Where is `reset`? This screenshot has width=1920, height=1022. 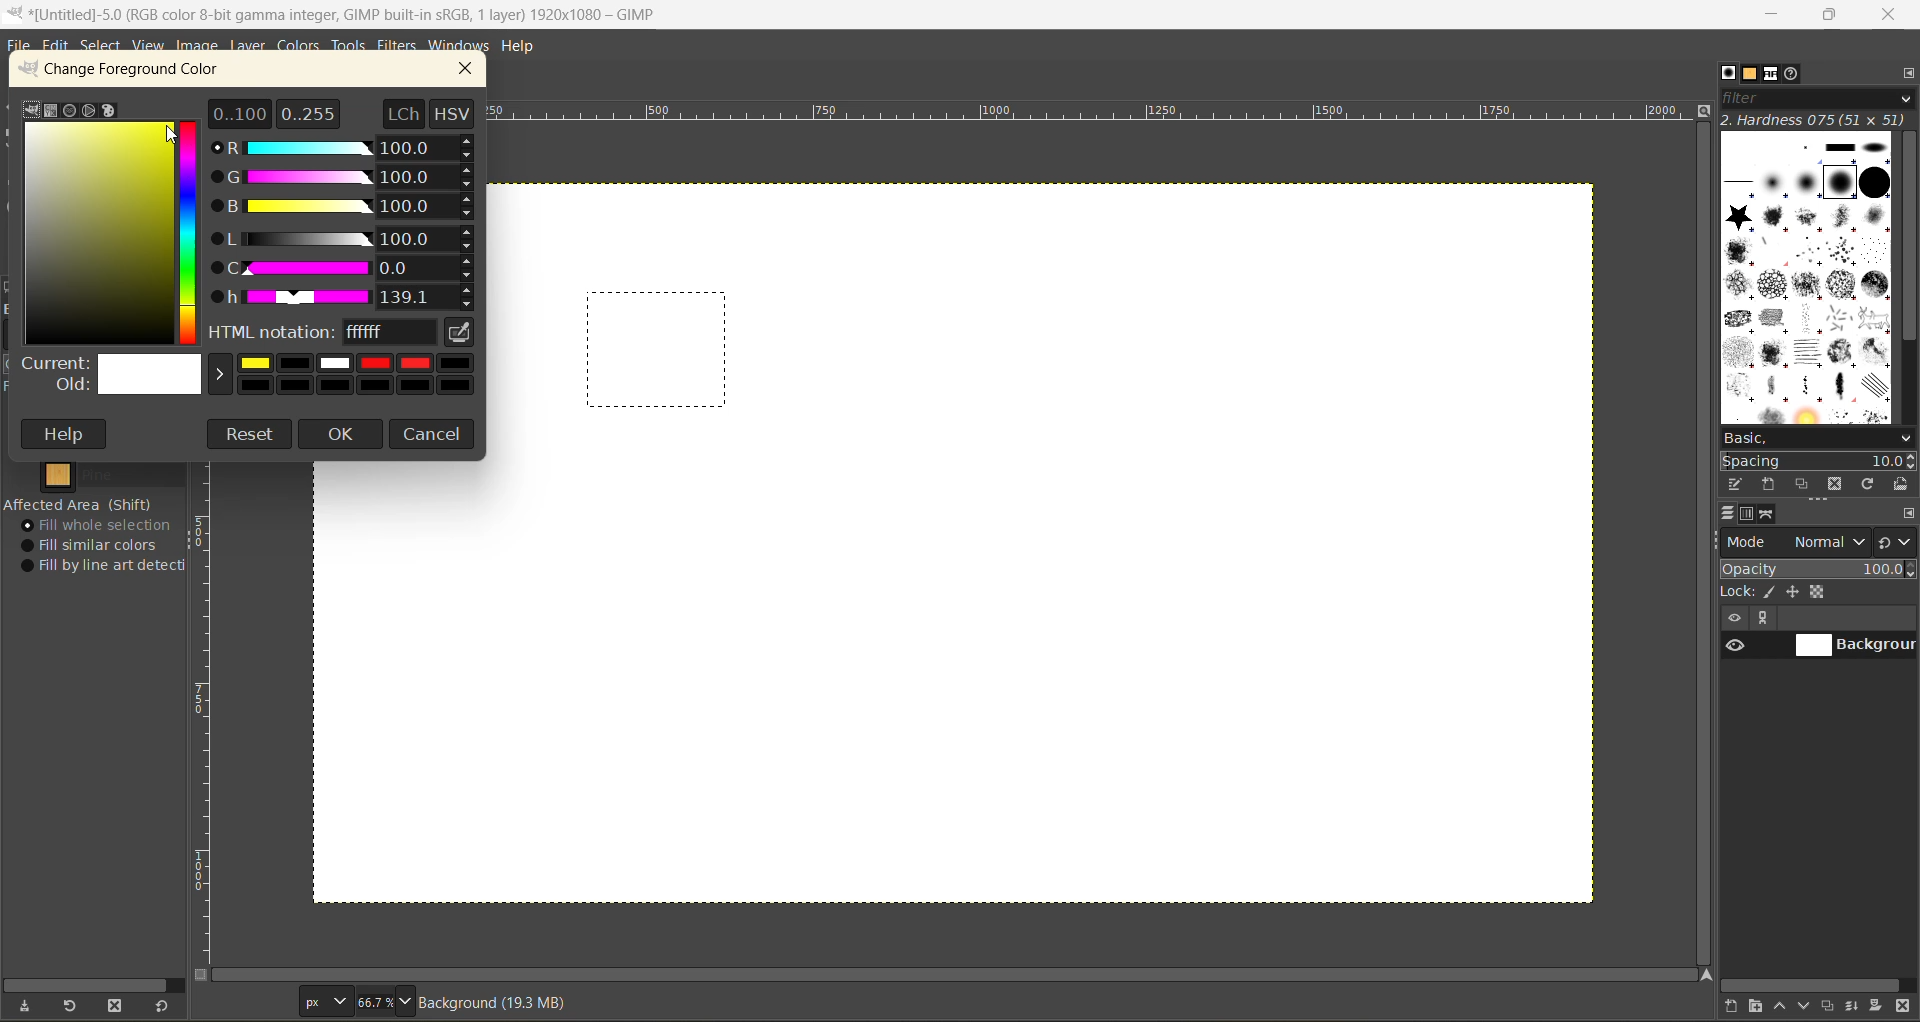 reset is located at coordinates (250, 434).